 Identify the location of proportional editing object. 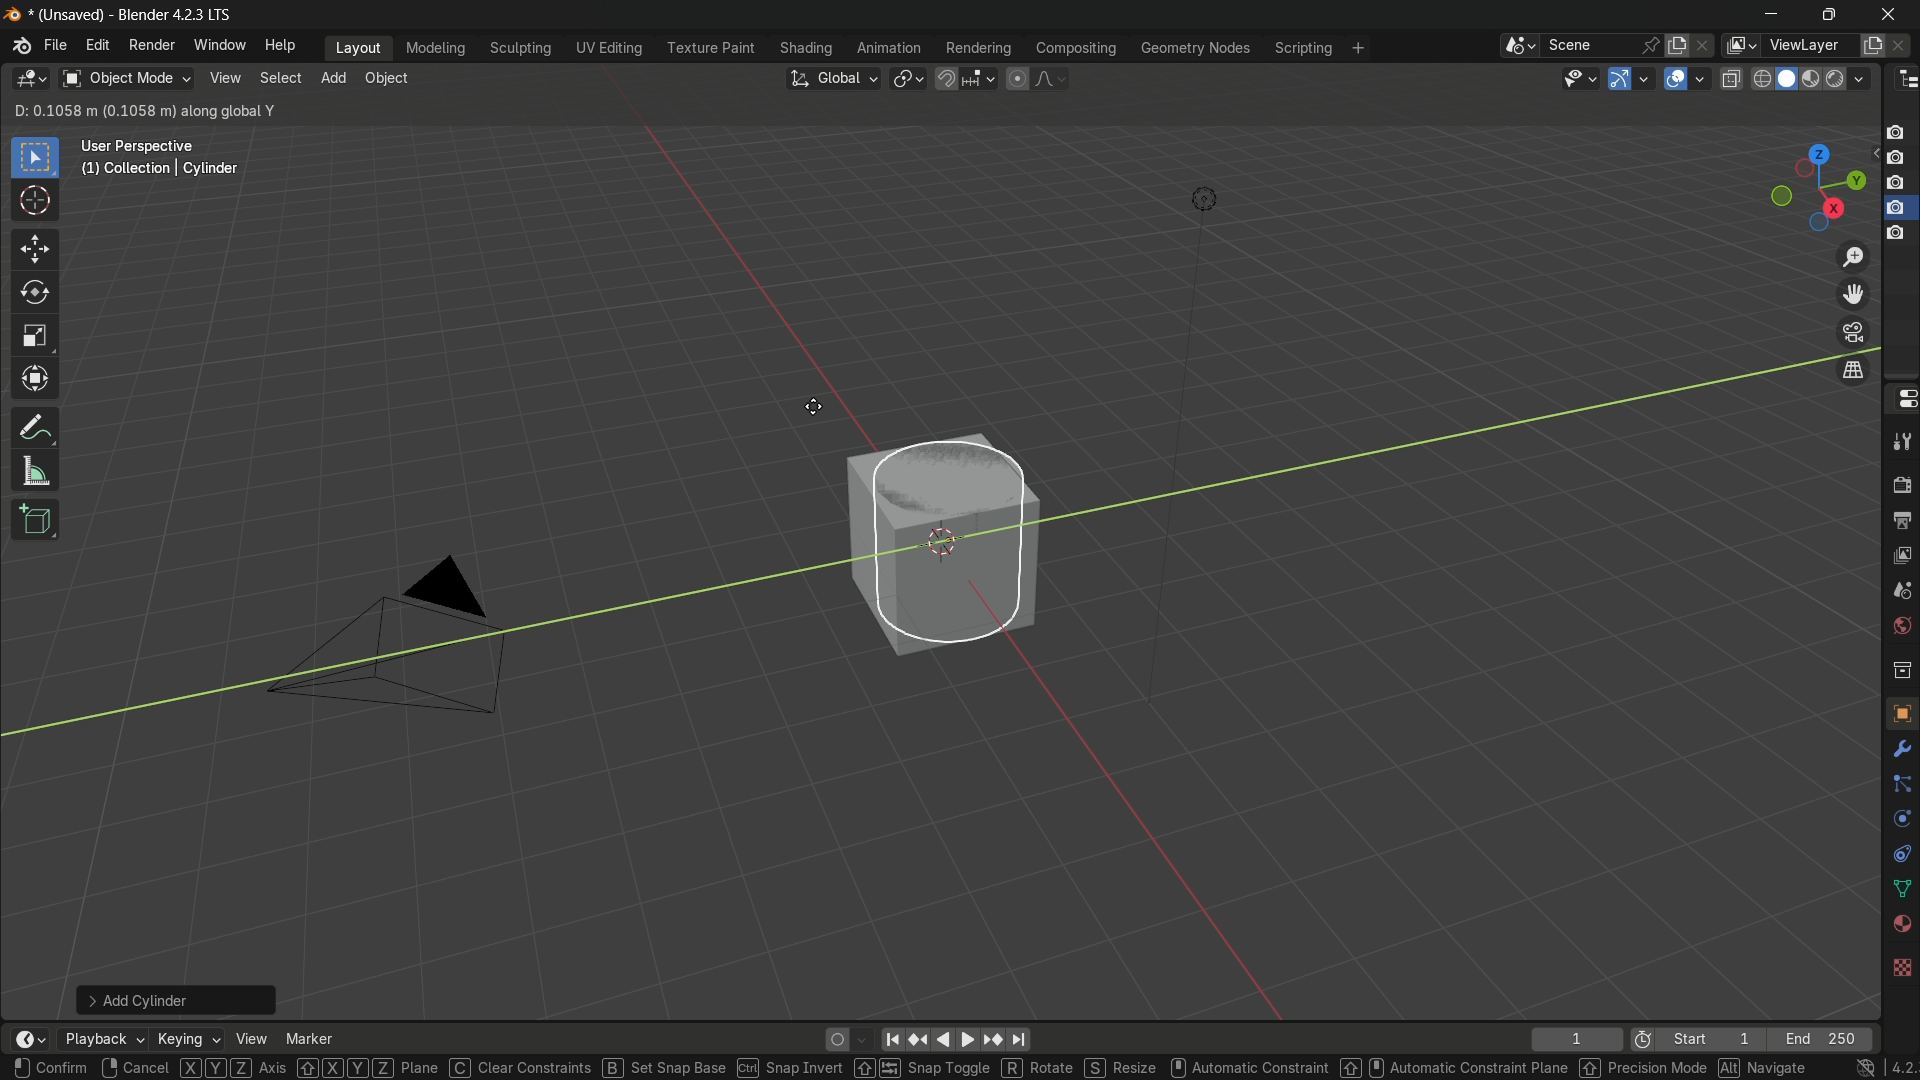
(1017, 79).